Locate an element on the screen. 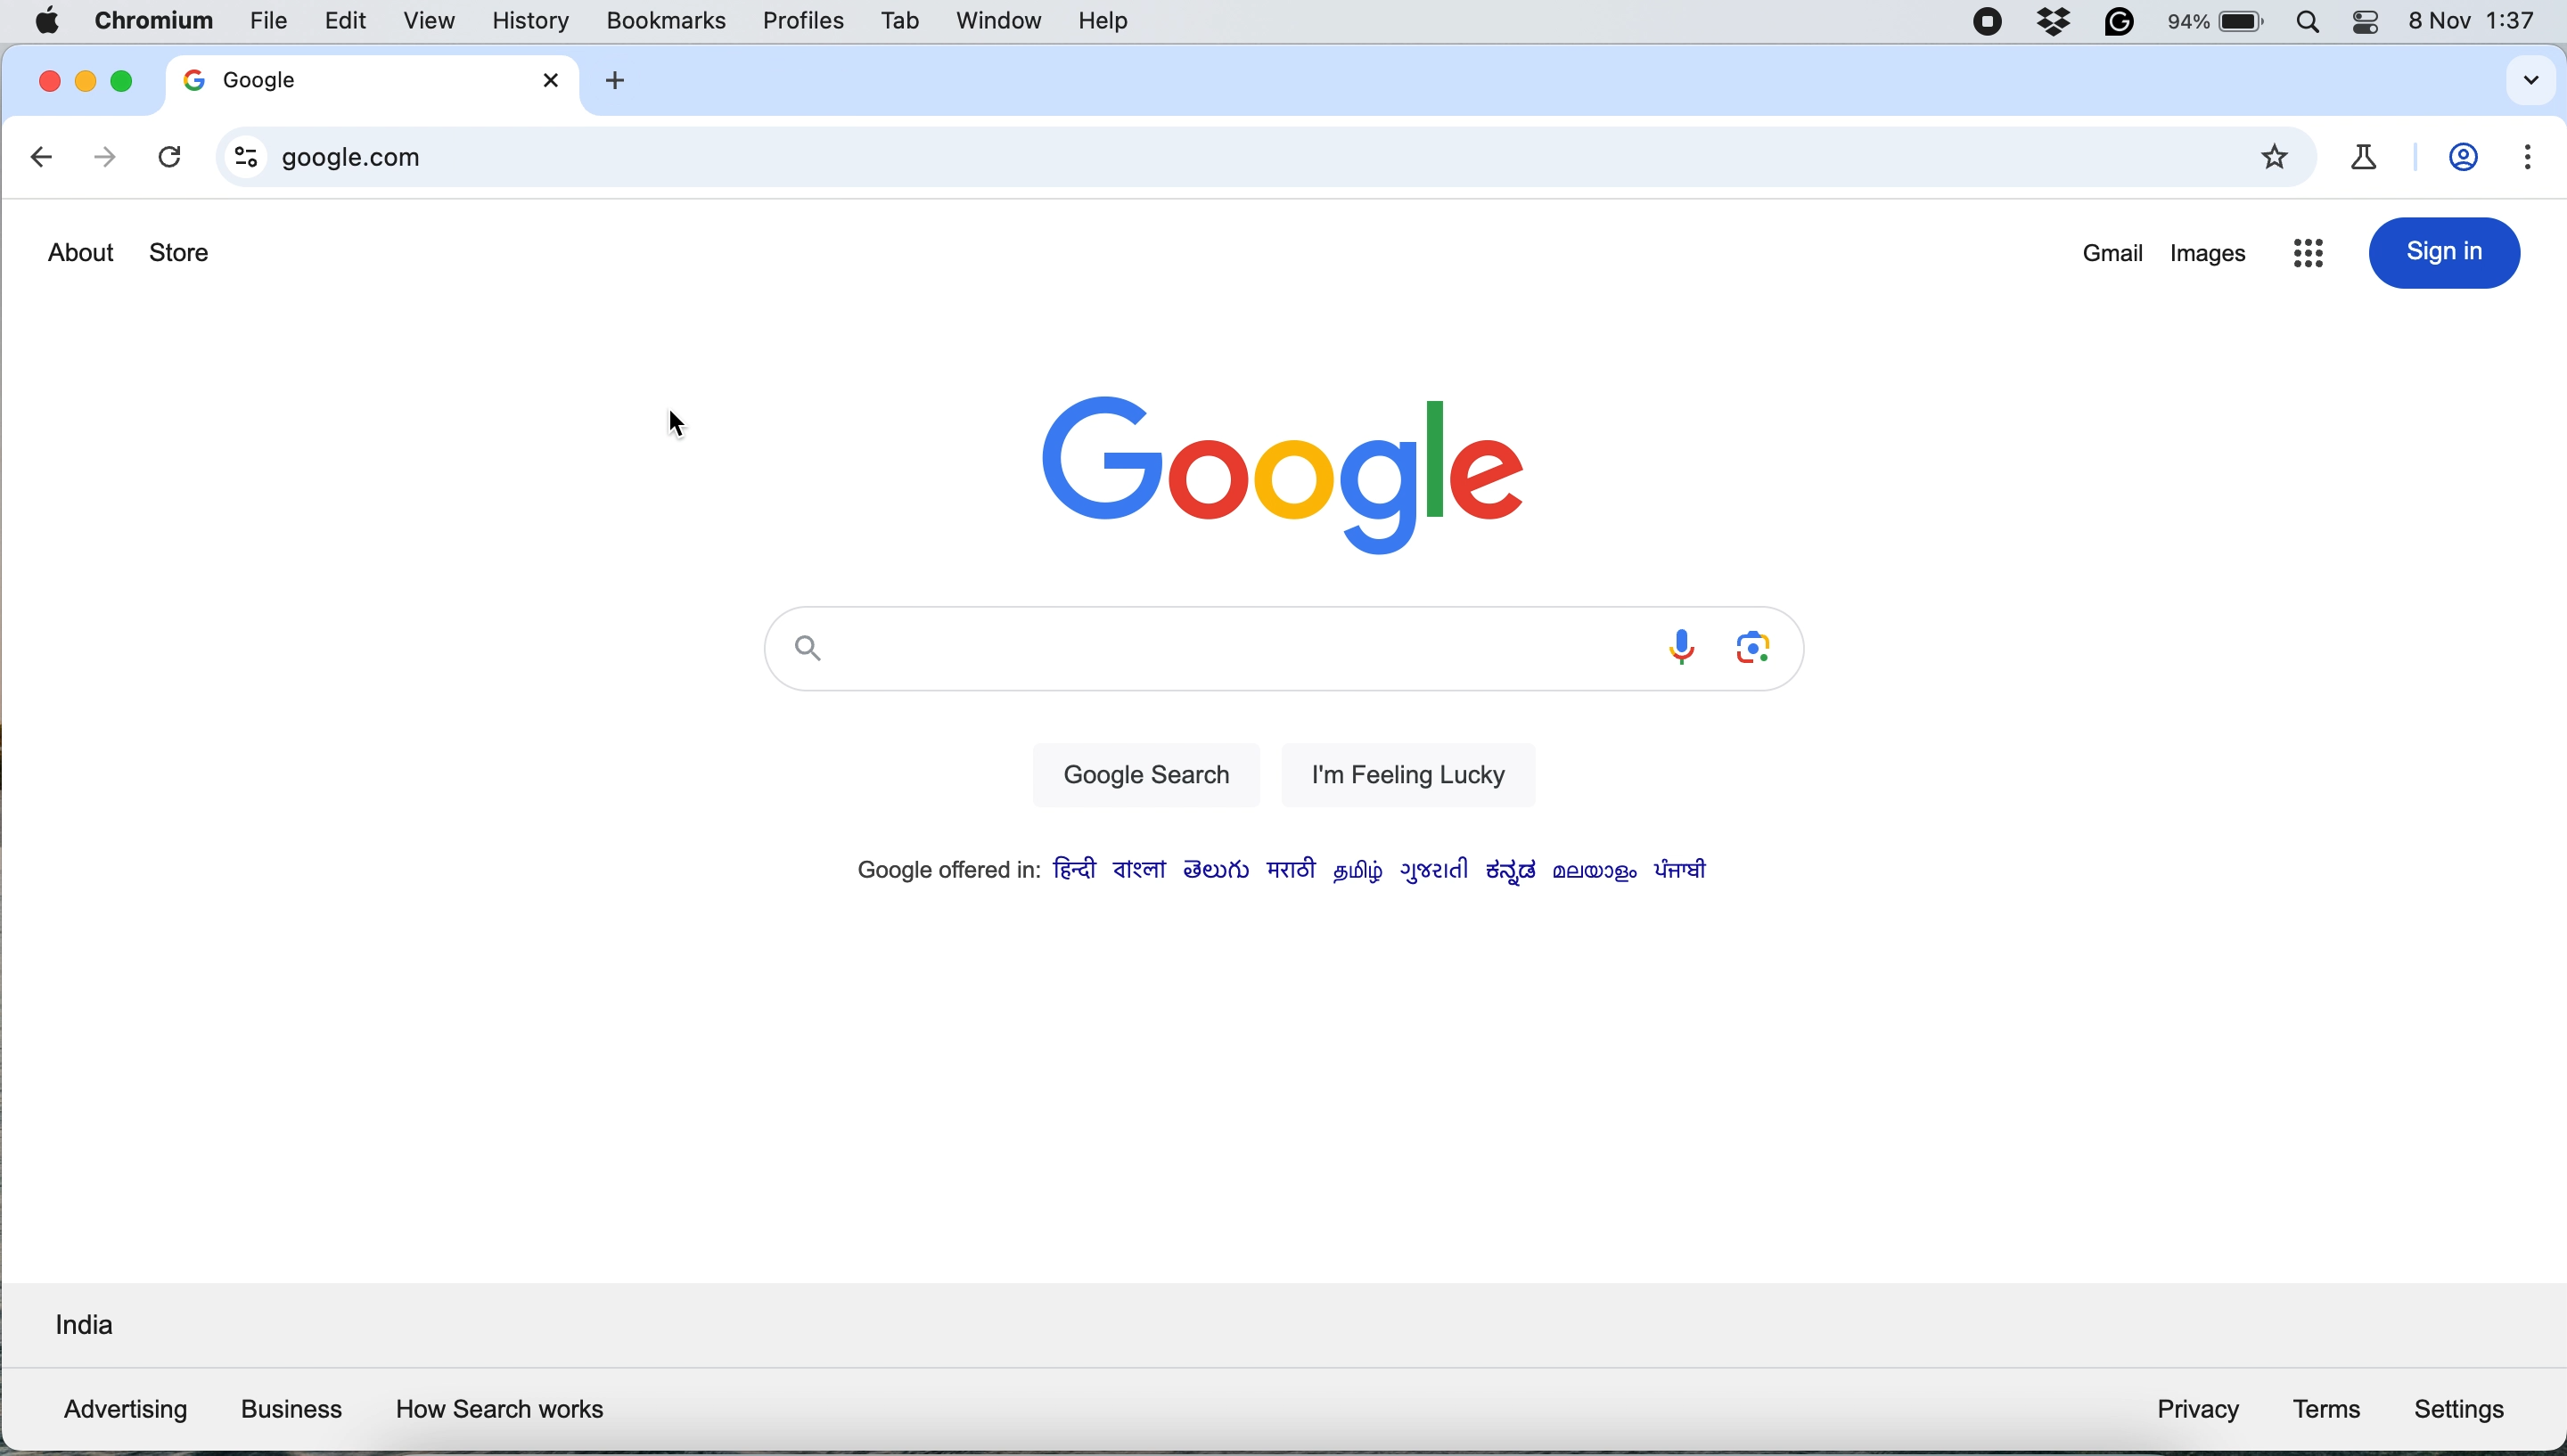 Image resolution: width=2567 pixels, height=1456 pixels. dropbox is located at coordinates (2058, 25).